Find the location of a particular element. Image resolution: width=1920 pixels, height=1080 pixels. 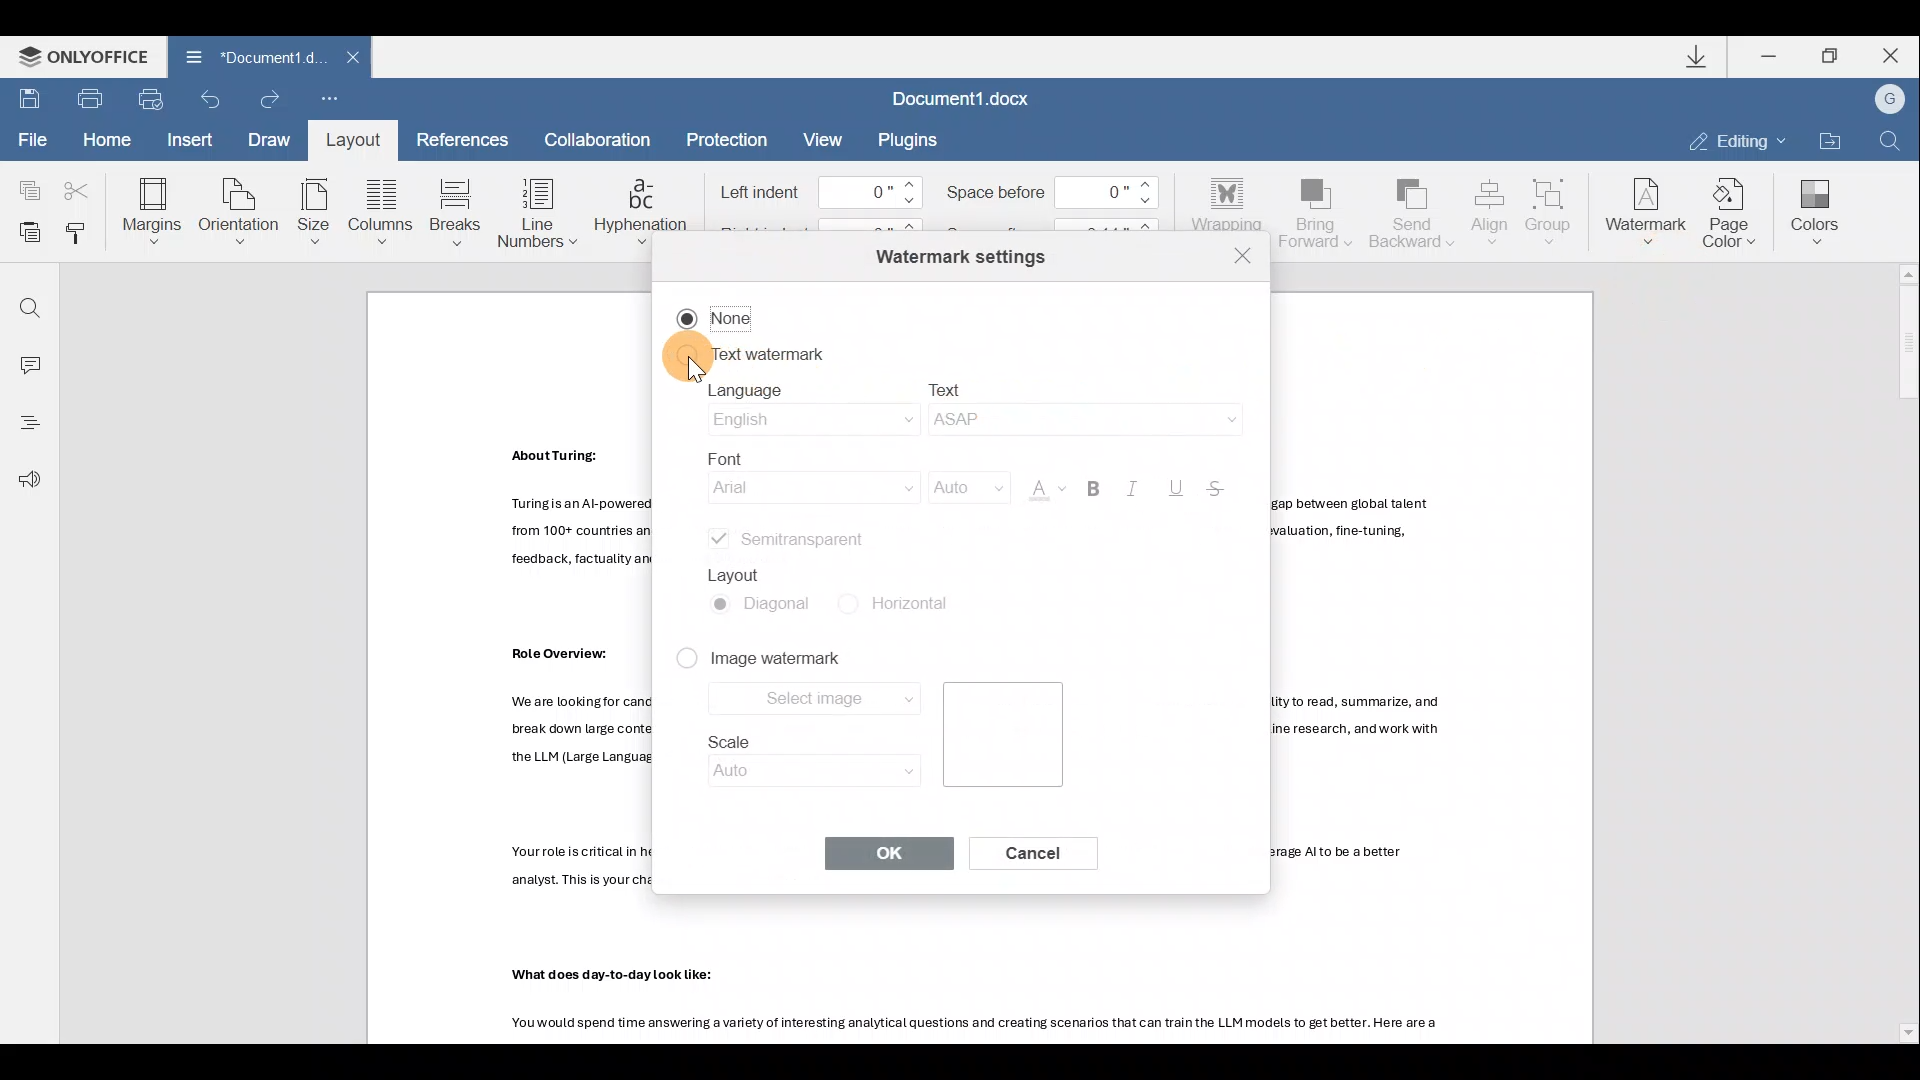

Scale is located at coordinates (800, 759).